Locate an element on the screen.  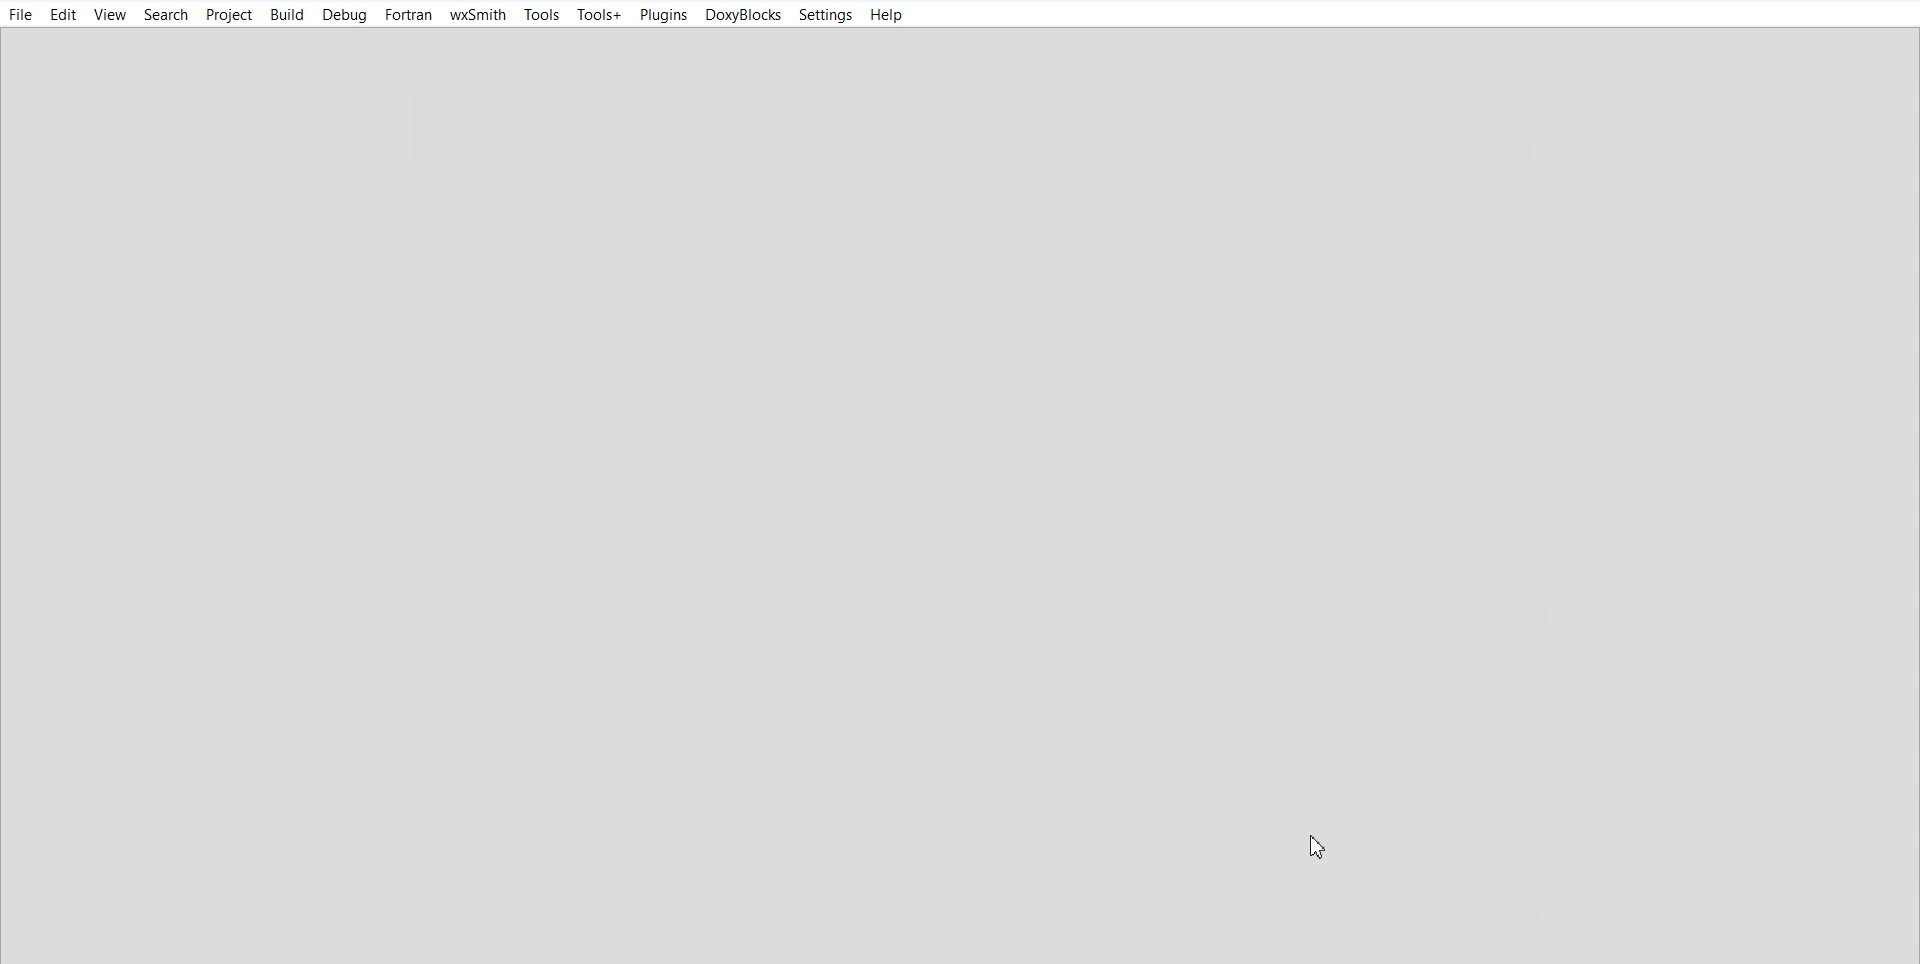
Search is located at coordinates (168, 15).